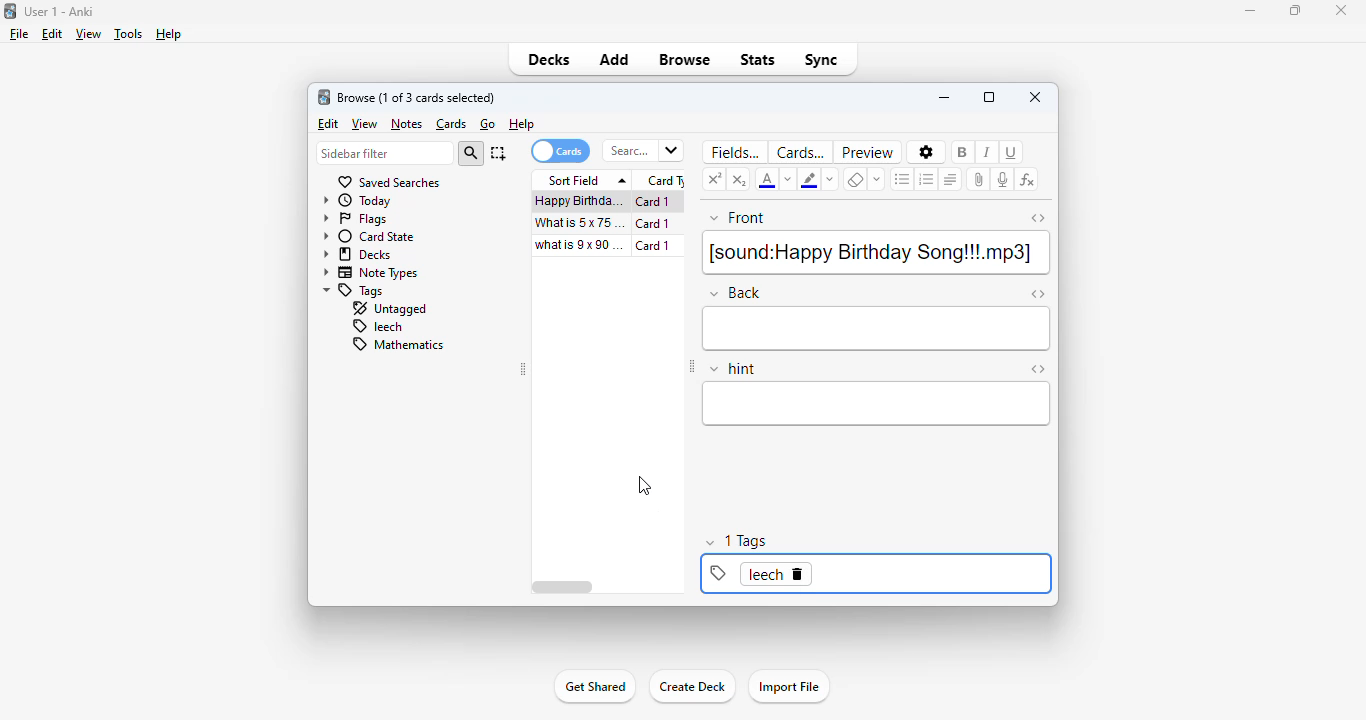 This screenshot has height=720, width=1366. I want to click on sync, so click(821, 59).